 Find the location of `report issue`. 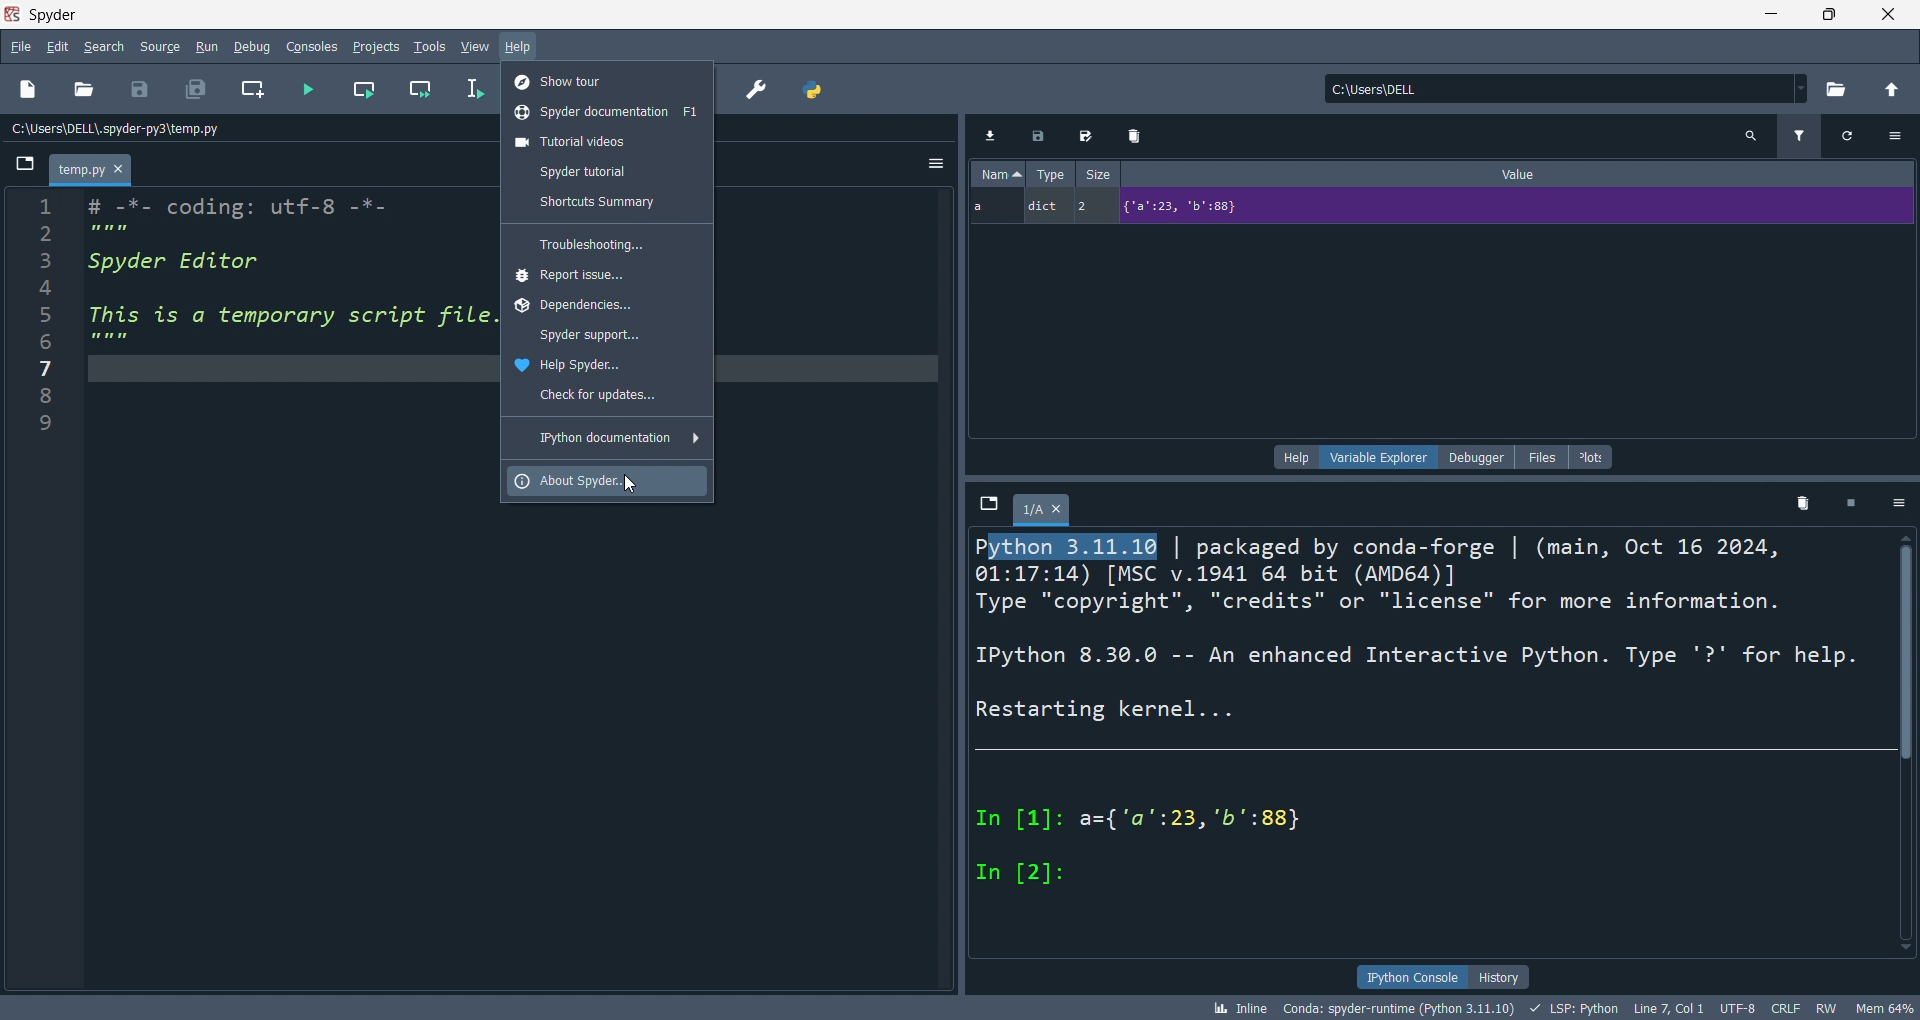

report issue is located at coordinates (608, 274).